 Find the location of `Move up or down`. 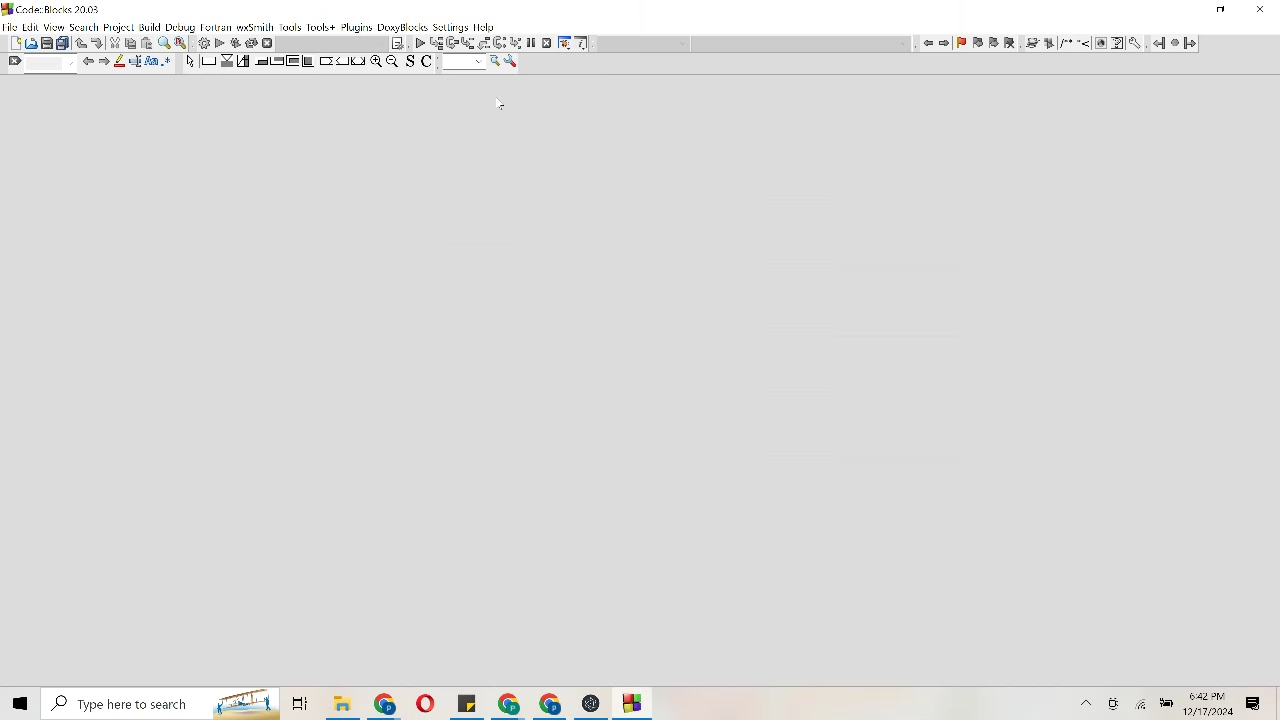

Move up or down is located at coordinates (80, 43).